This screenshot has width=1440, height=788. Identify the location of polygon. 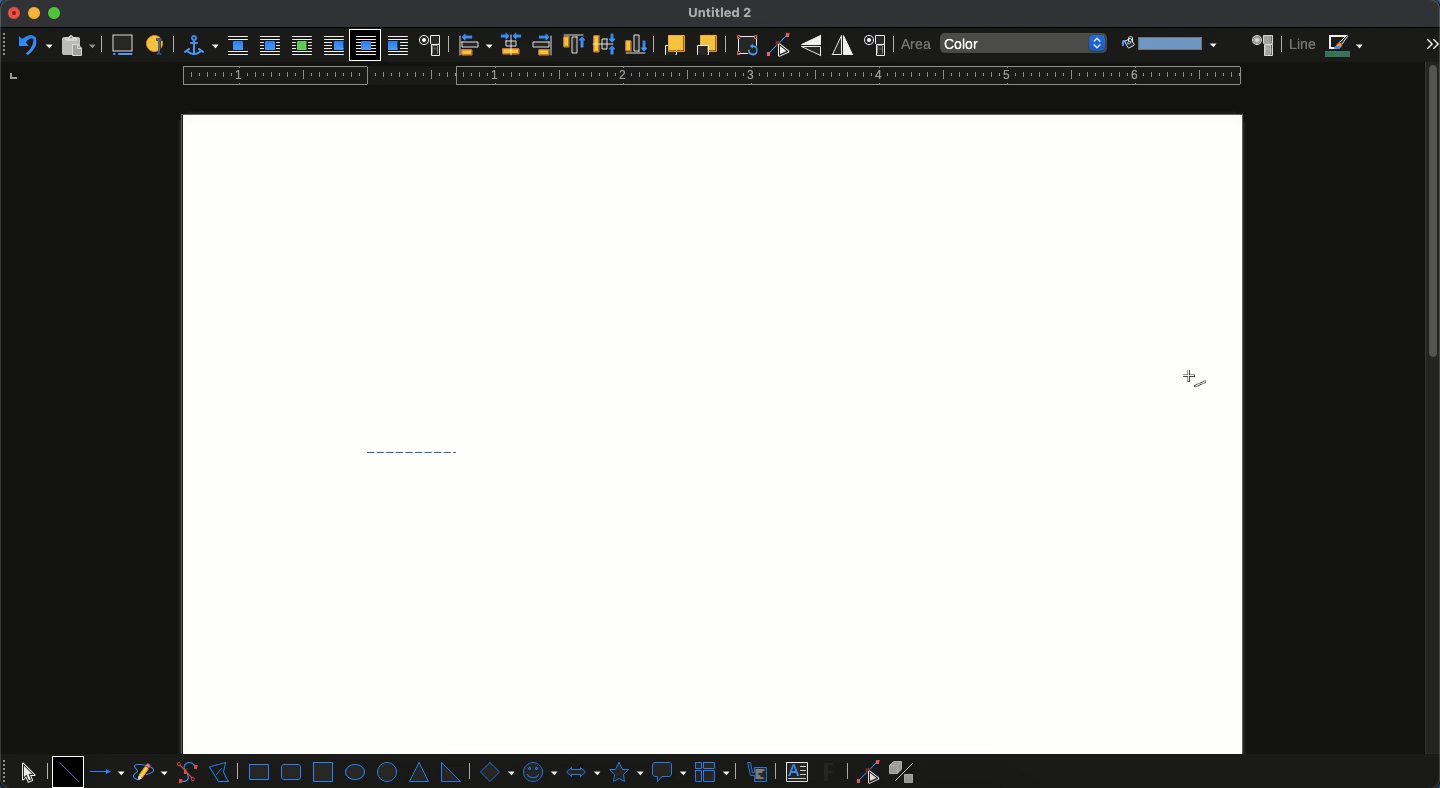
(220, 770).